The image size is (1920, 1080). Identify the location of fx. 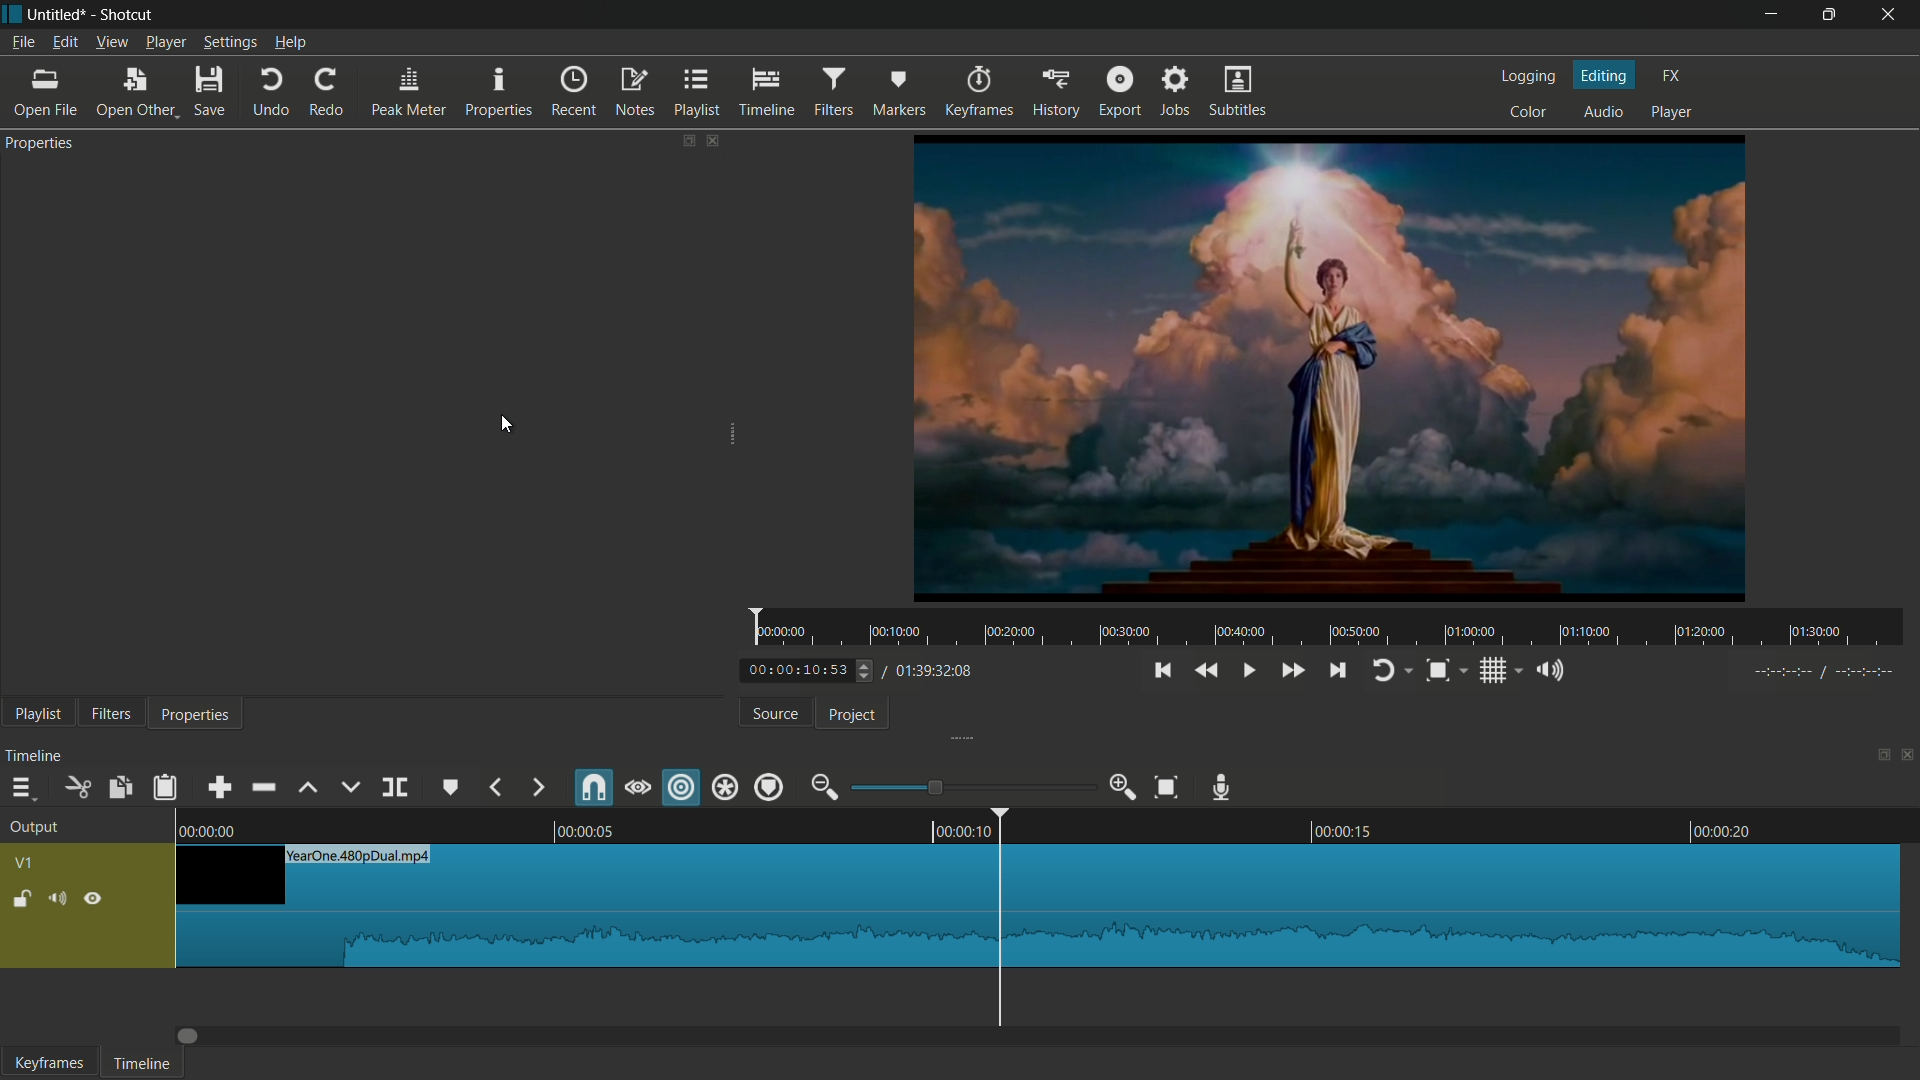
(1672, 77).